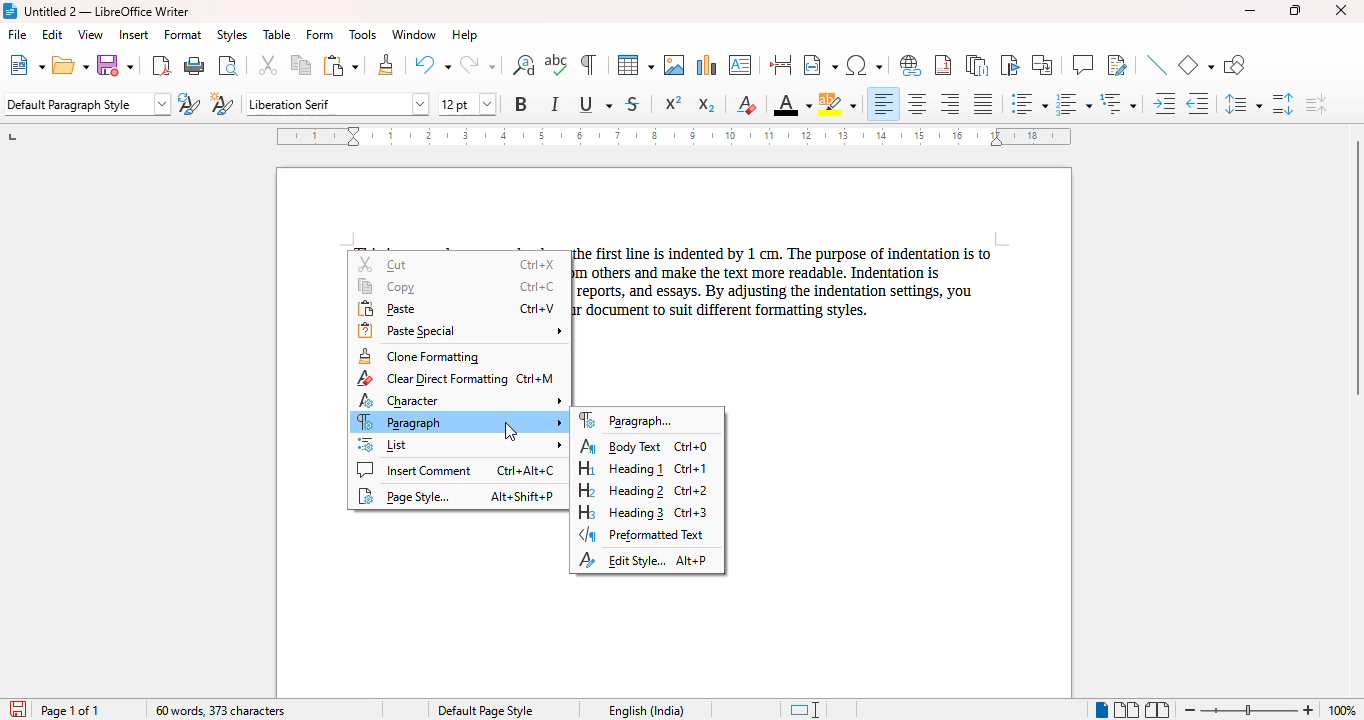 This screenshot has height=720, width=1364. Describe the element at coordinates (555, 104) in the screenshot. I see `italic` at that location.